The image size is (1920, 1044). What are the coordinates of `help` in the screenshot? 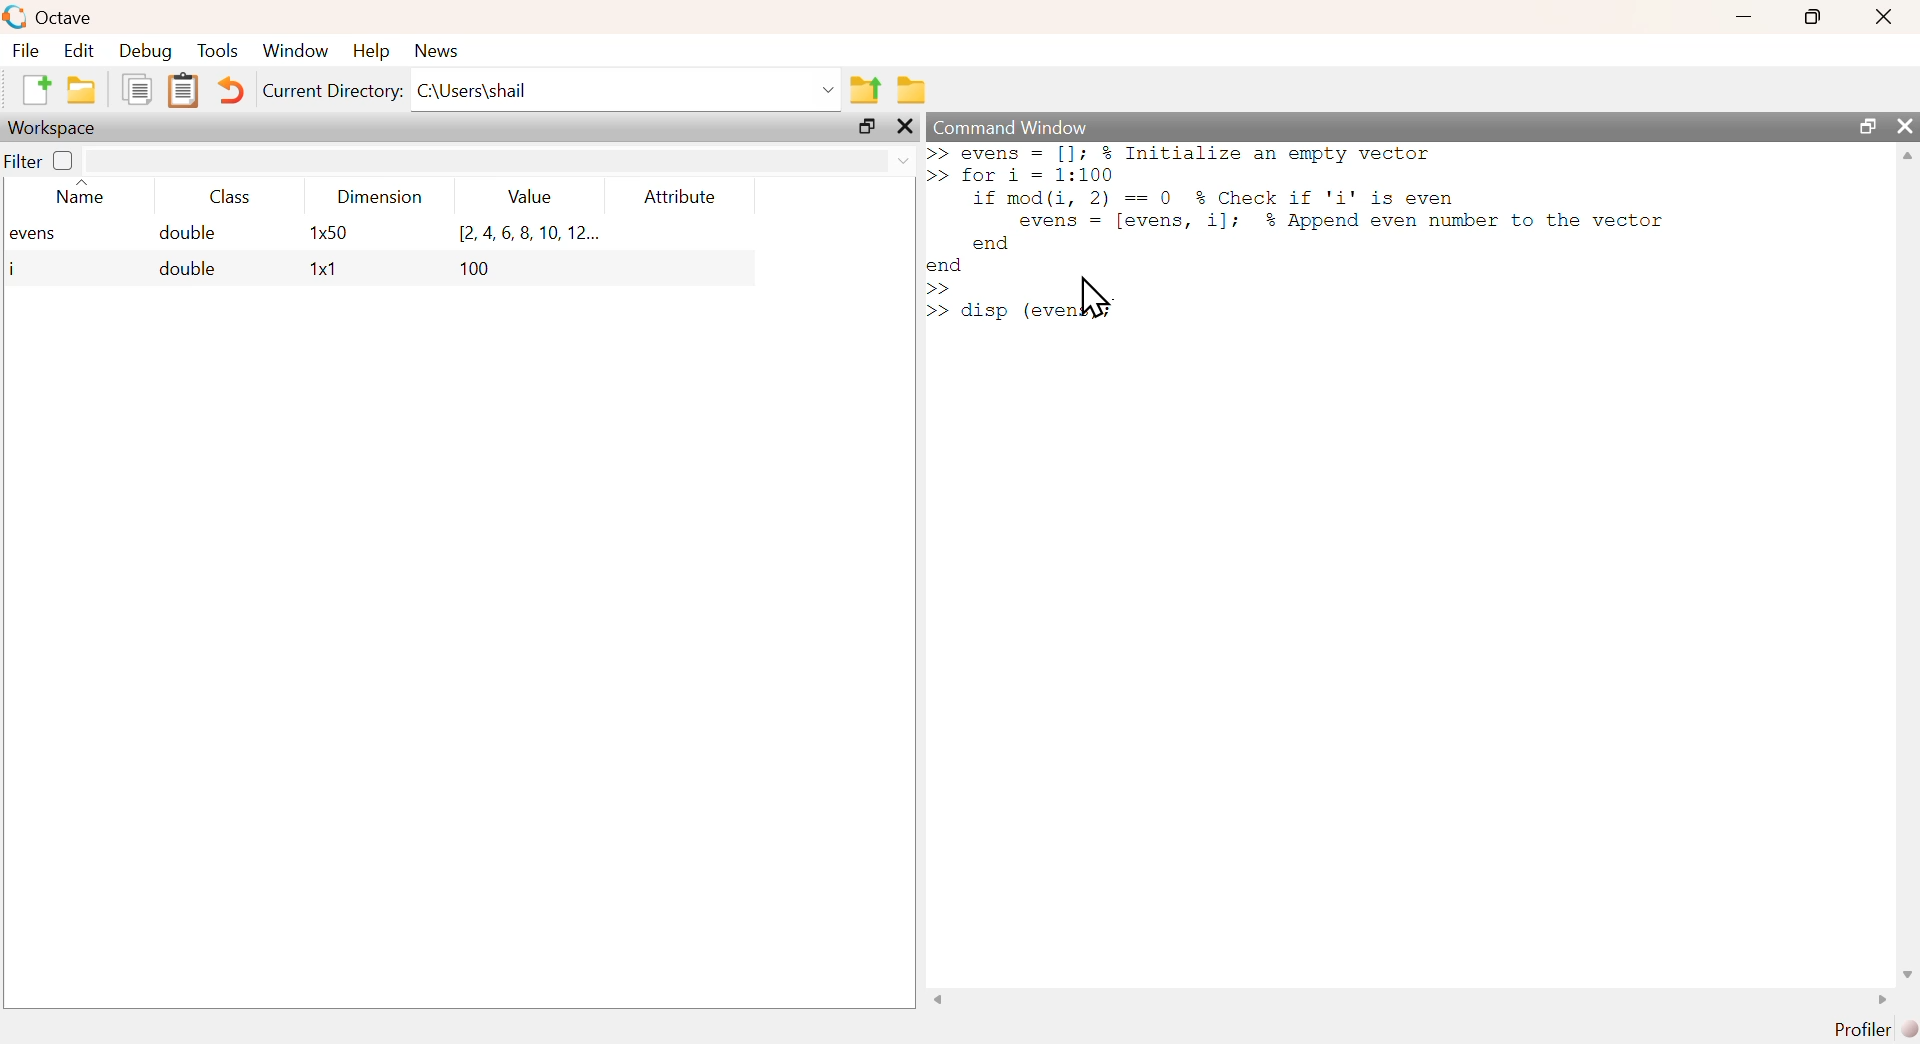 It's located at (370, 49).